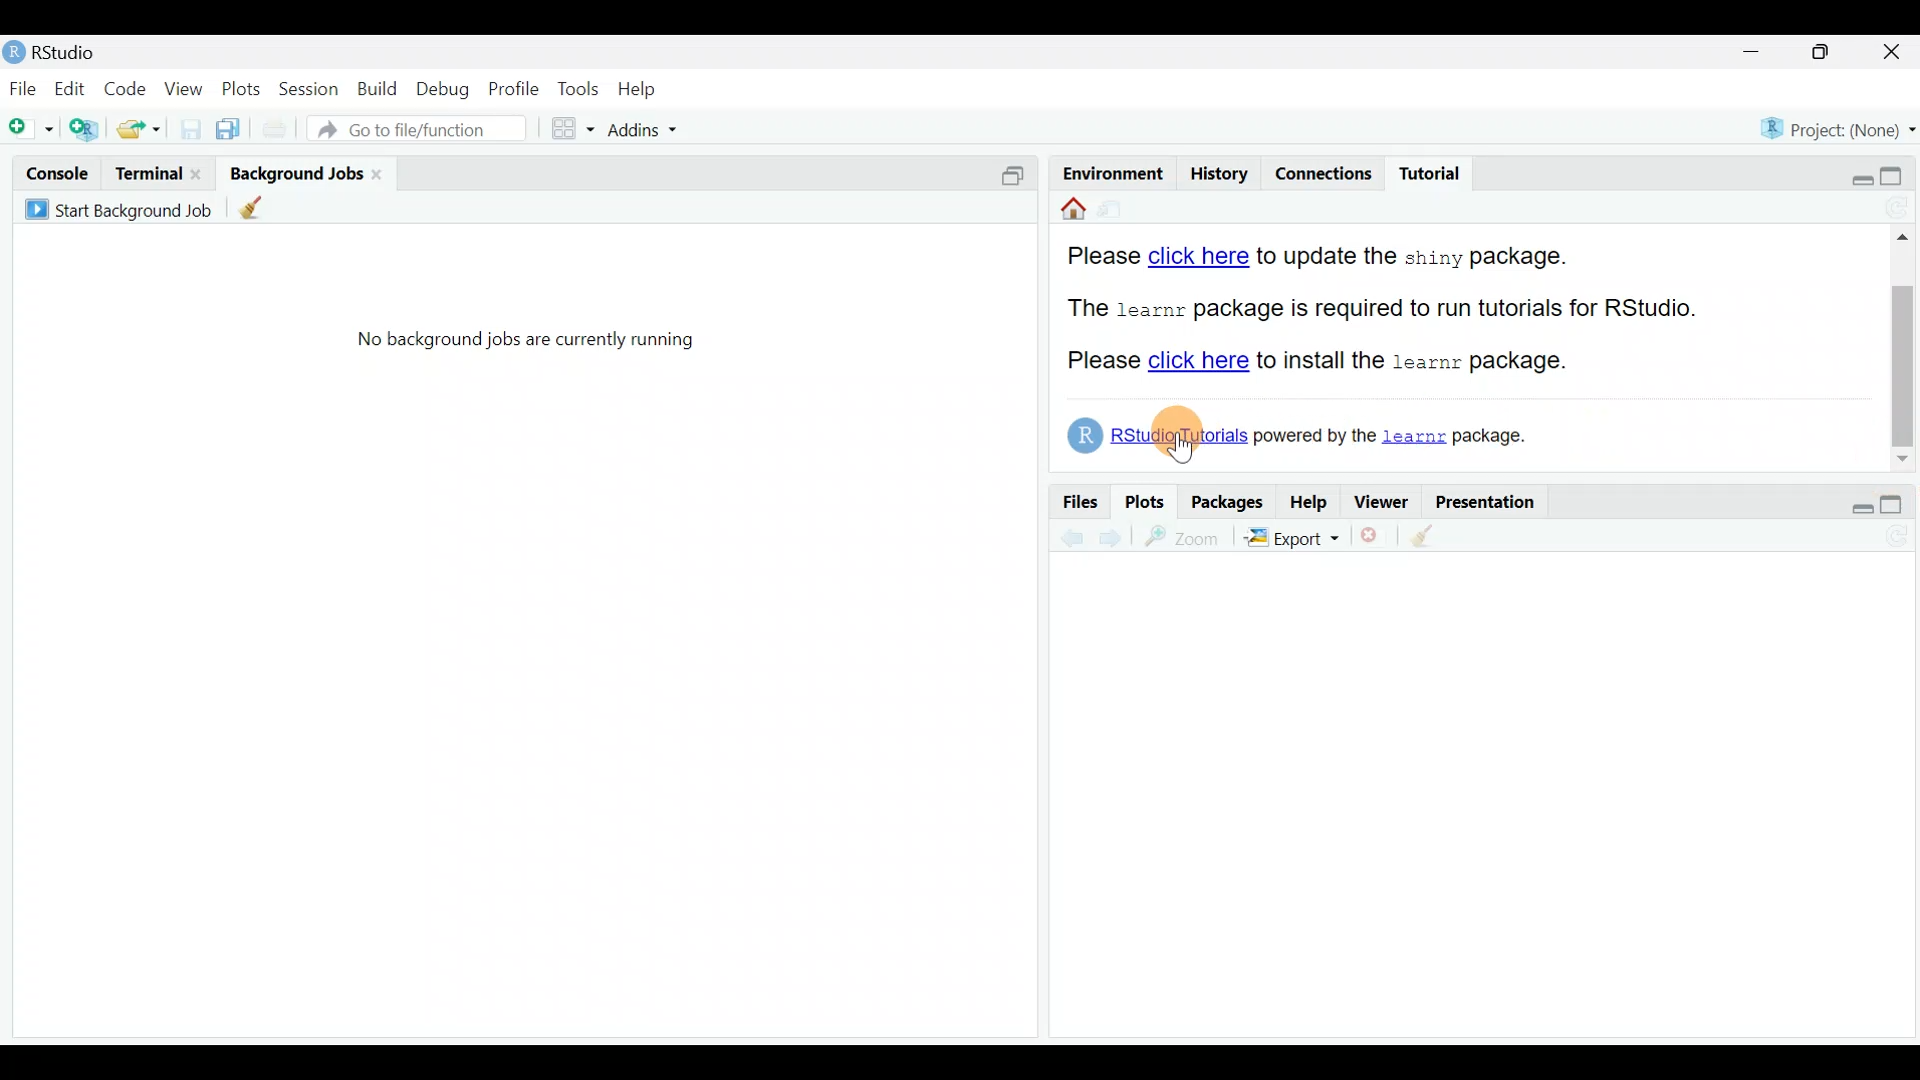 The width and height of the screenshot is (1920, 1080). Describe the element at coordinates (118, 208) in the screenshot. I see `Start Background Job` at that location.